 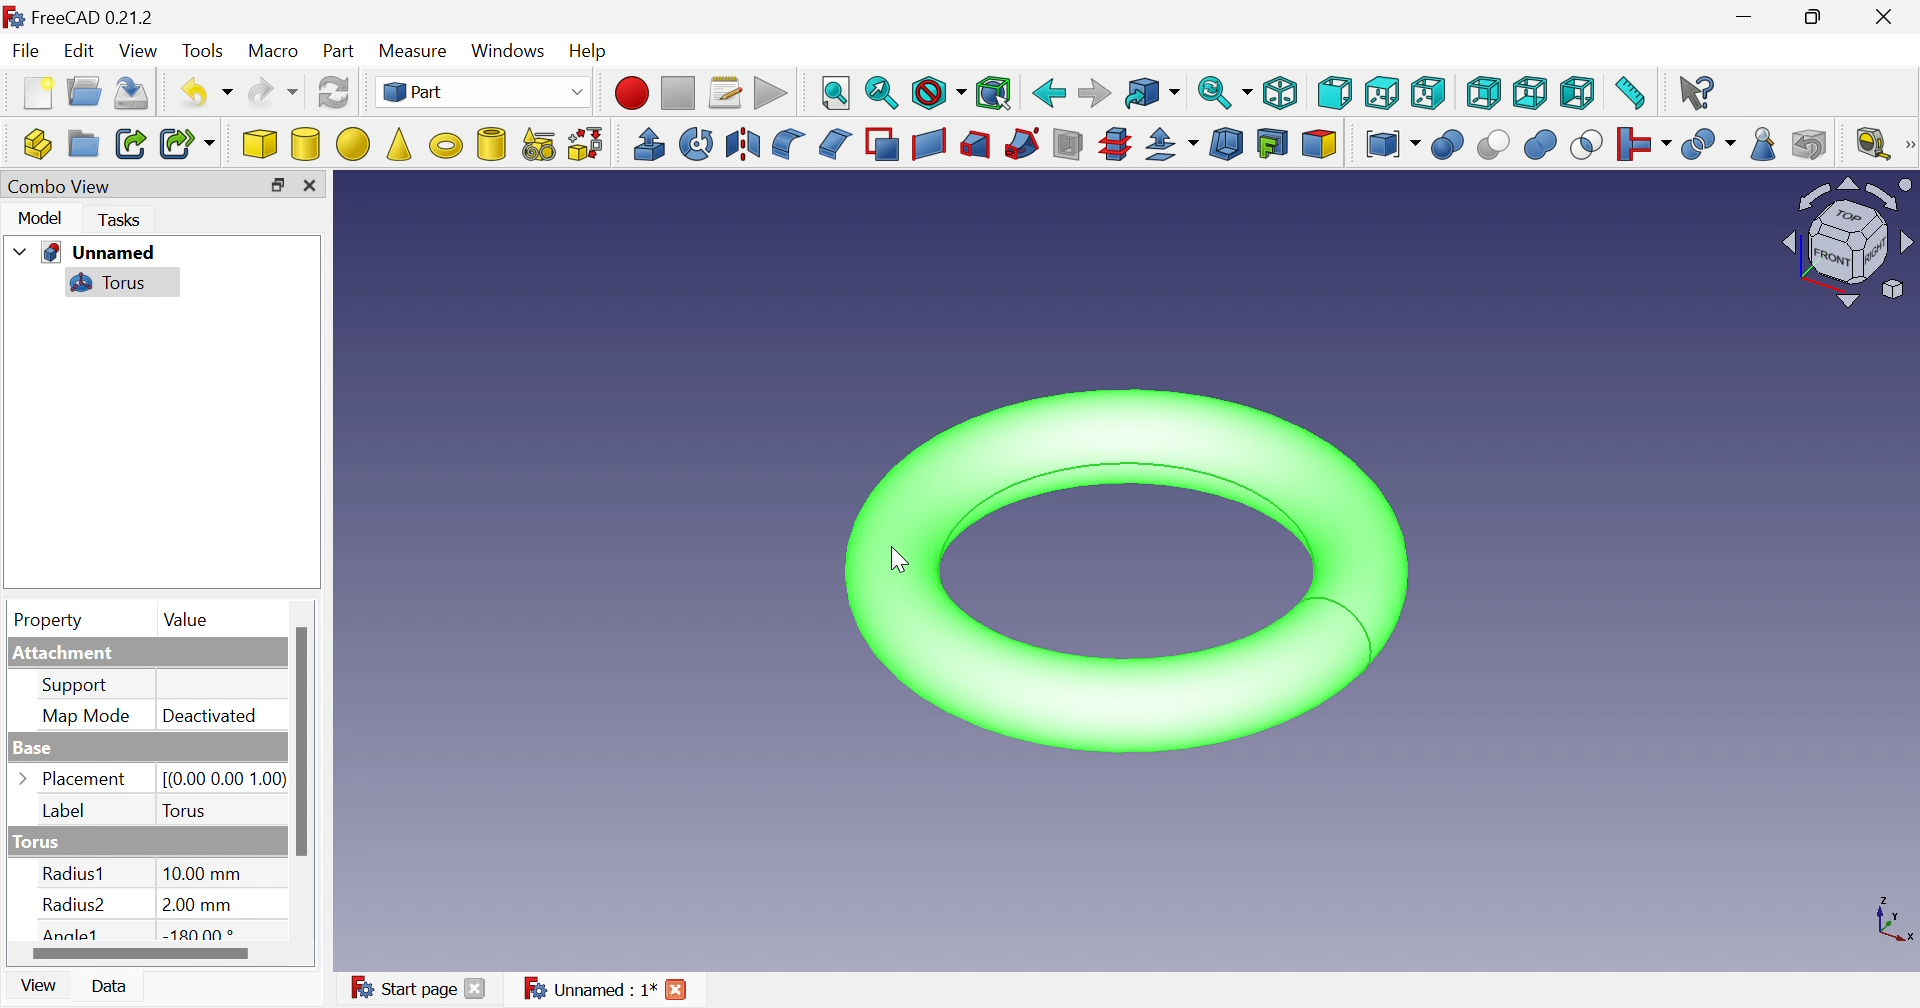 I want to click on Execute macro, so click(x=771, y=93).